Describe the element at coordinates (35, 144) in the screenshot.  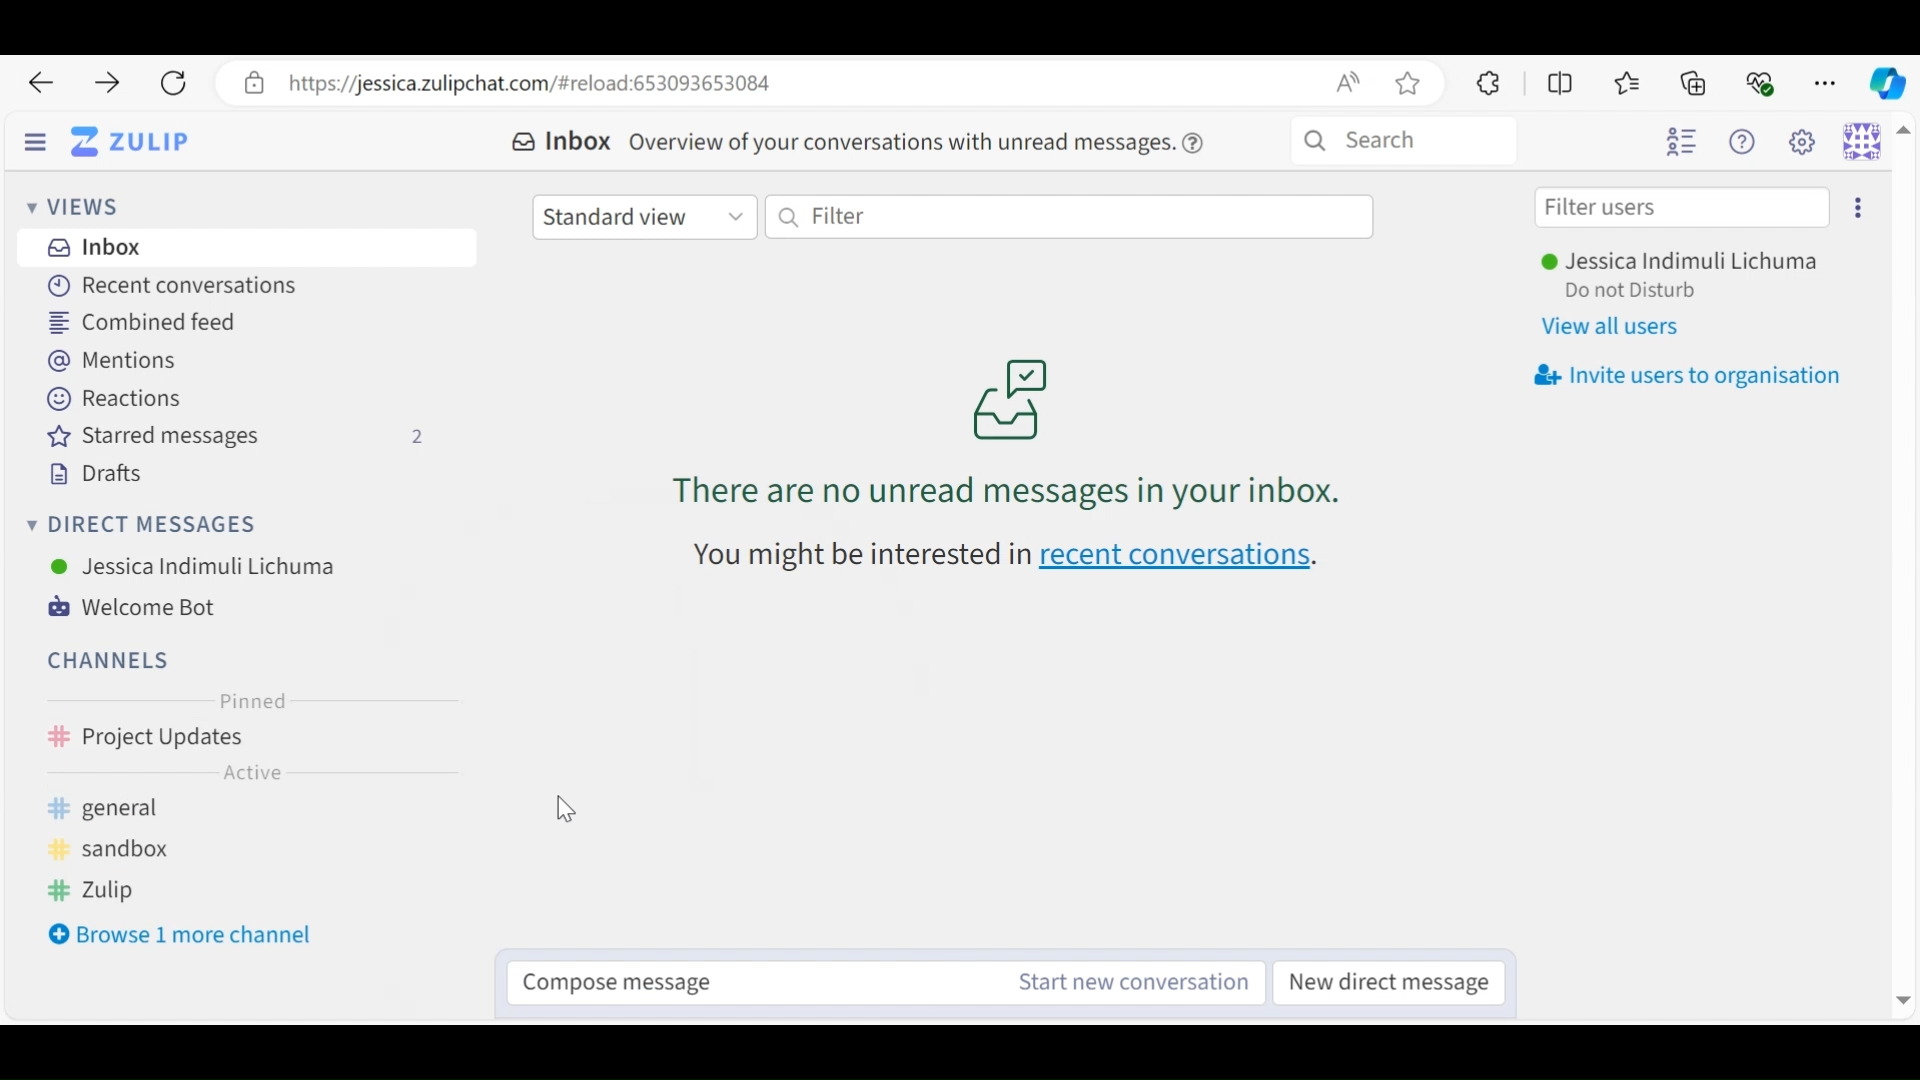
I see `Hide ` at that location.